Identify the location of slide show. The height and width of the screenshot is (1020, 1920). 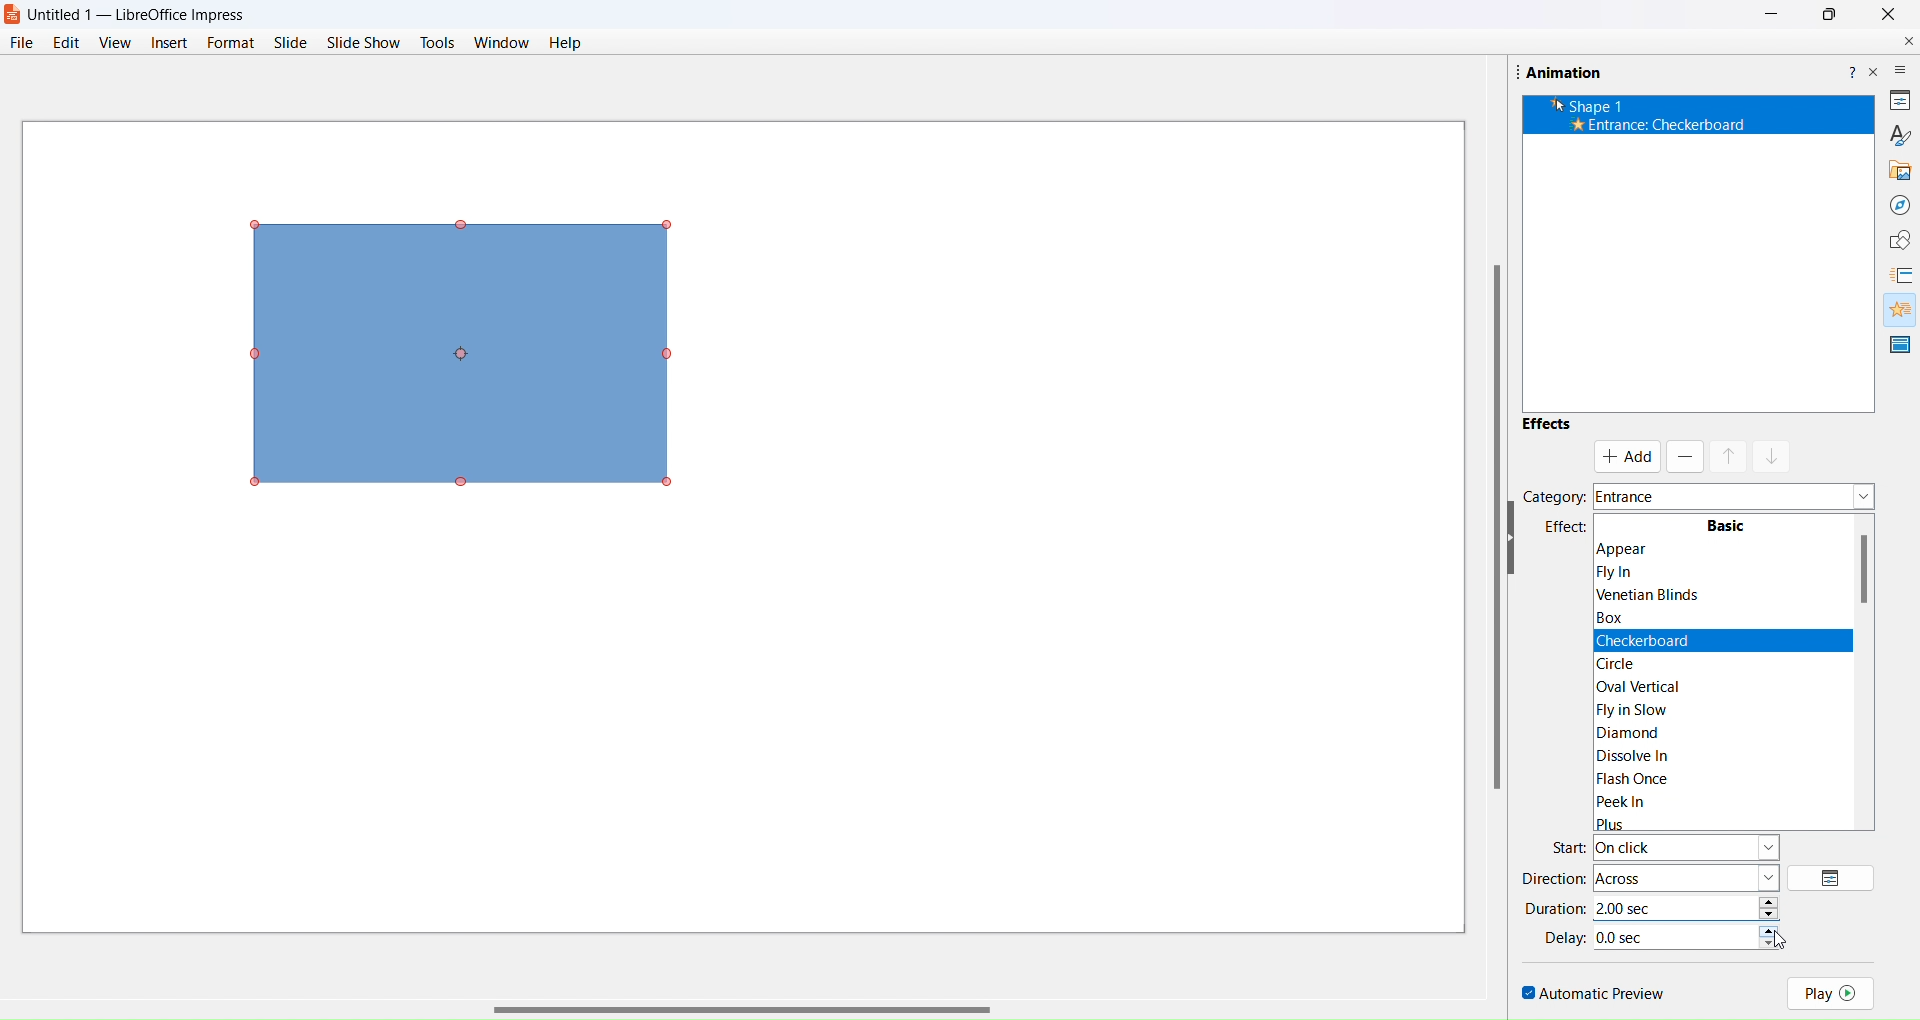
(365, 42).